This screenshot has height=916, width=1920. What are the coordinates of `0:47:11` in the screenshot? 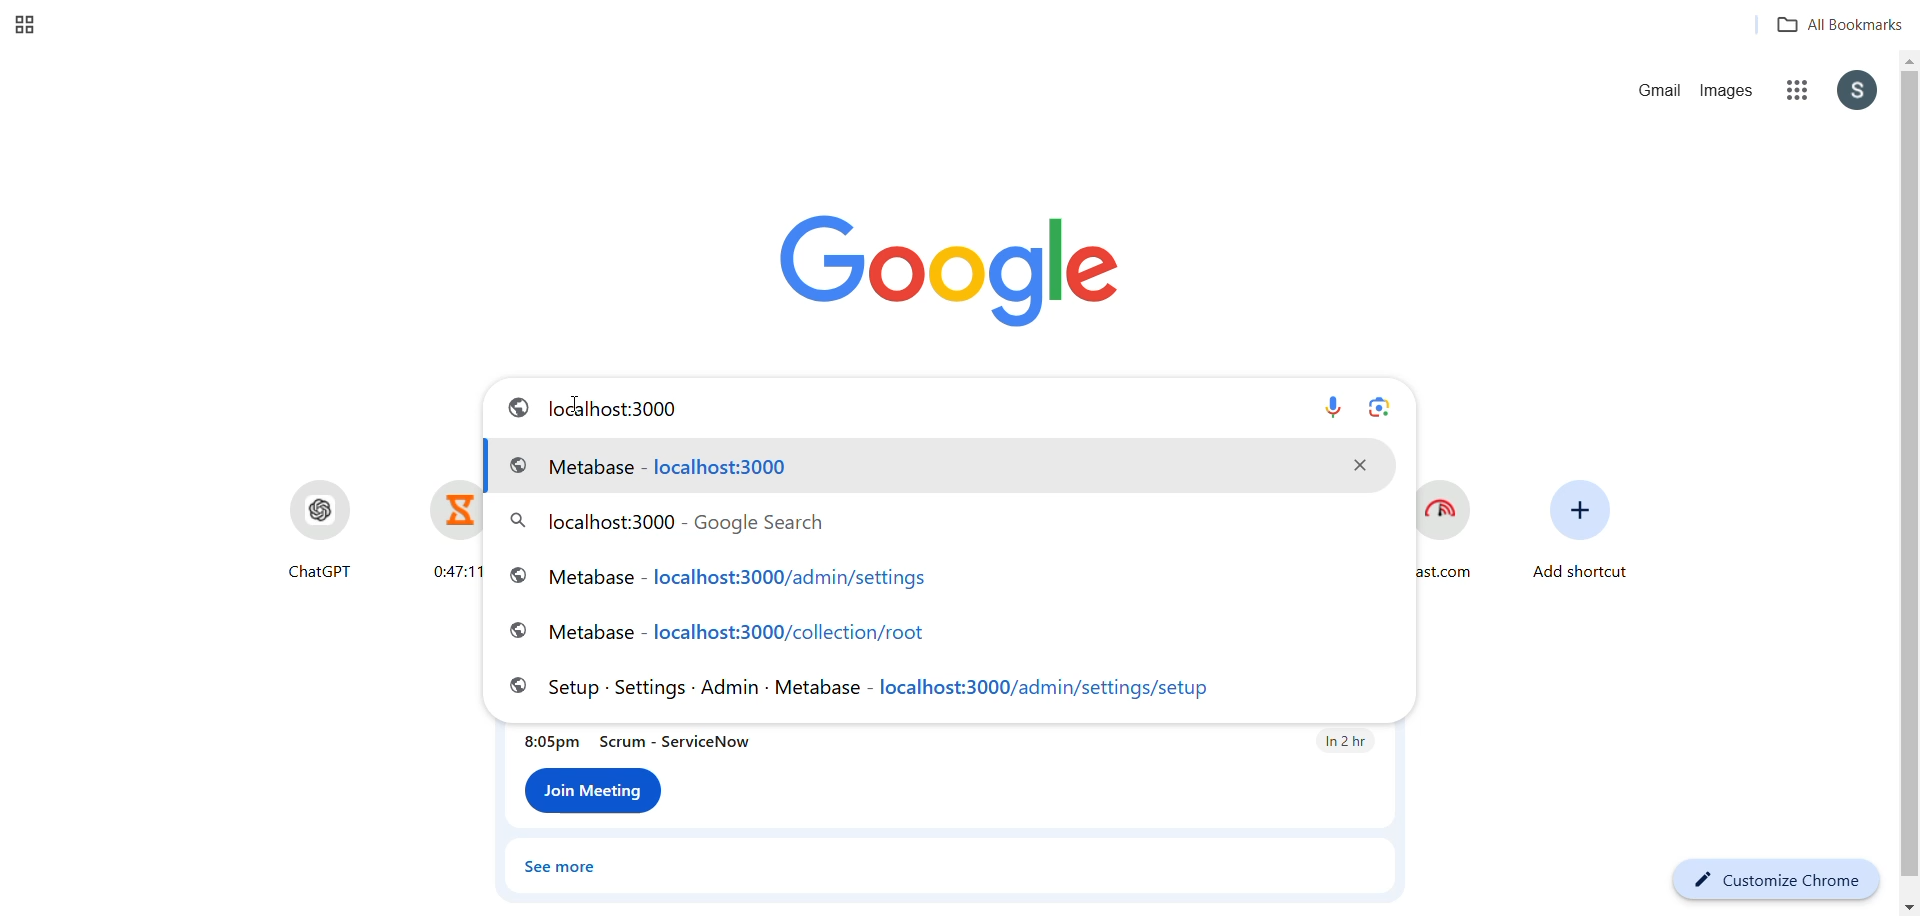 It's located at (441, 530).